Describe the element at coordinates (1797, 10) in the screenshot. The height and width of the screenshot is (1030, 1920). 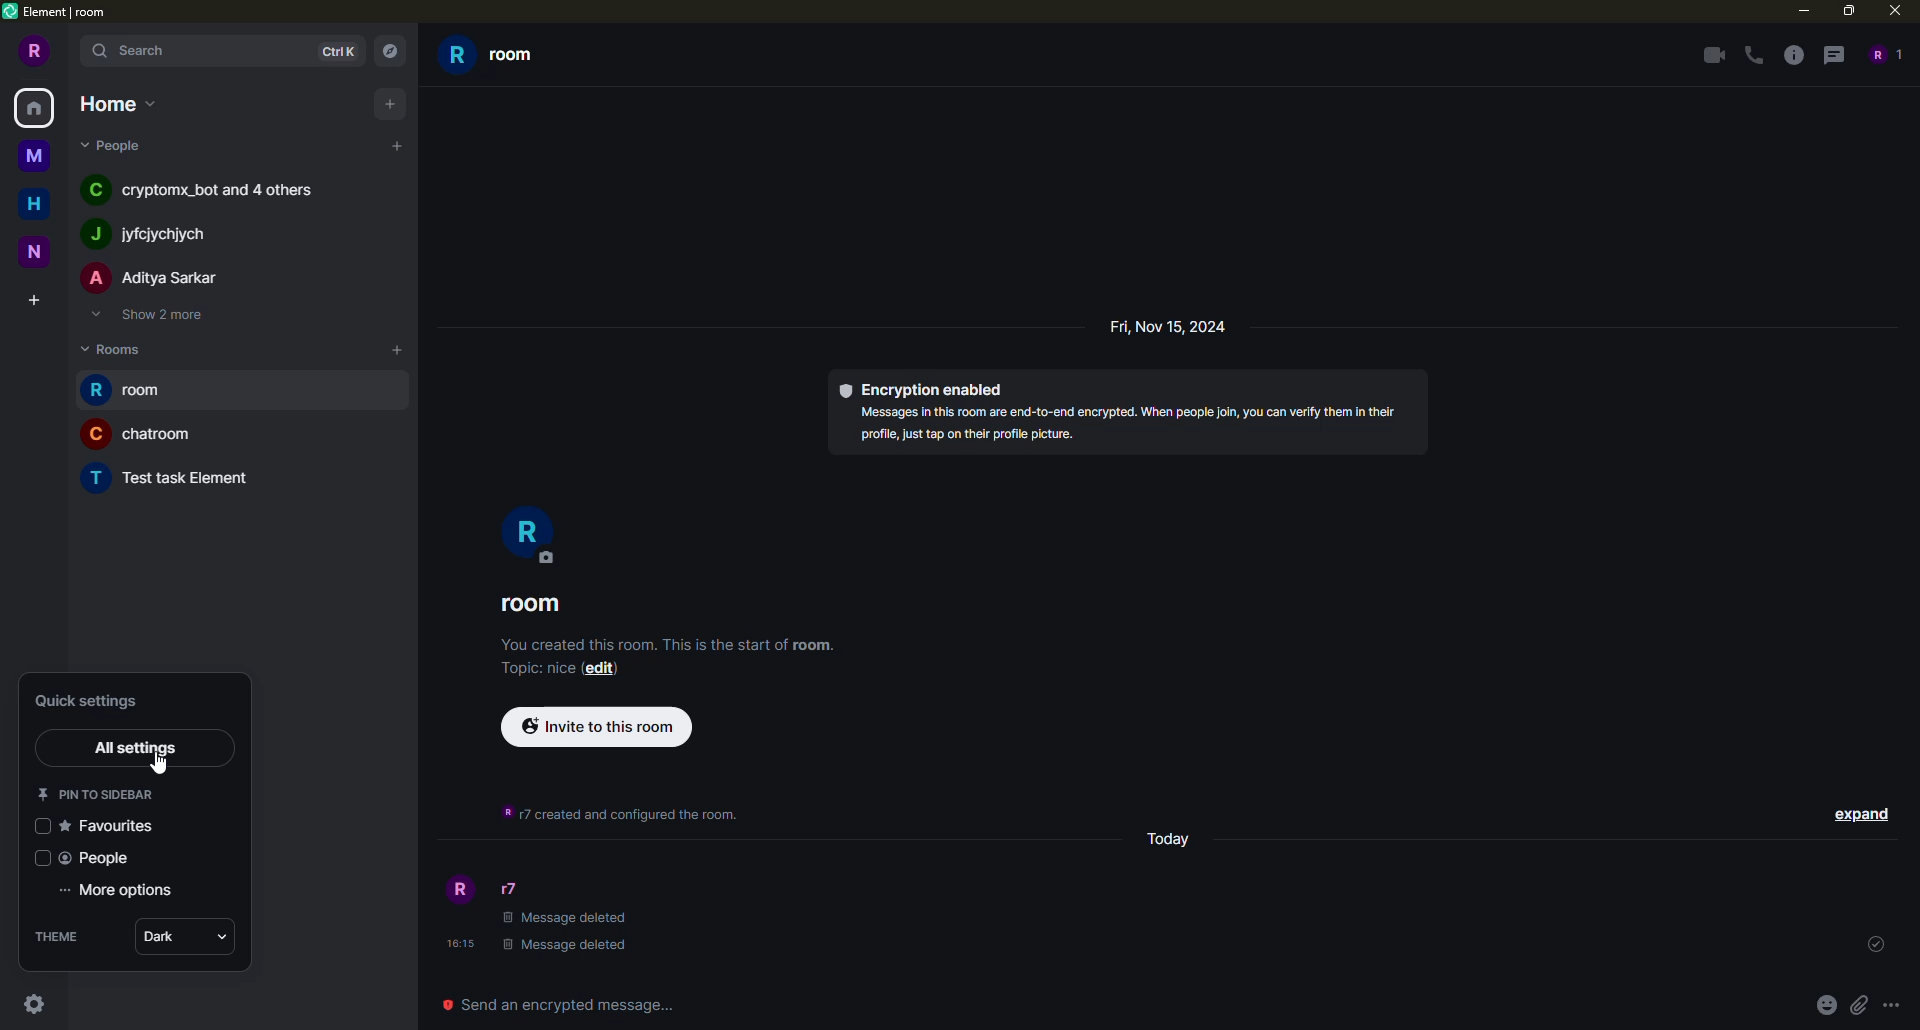
I see `minimize` at that location.